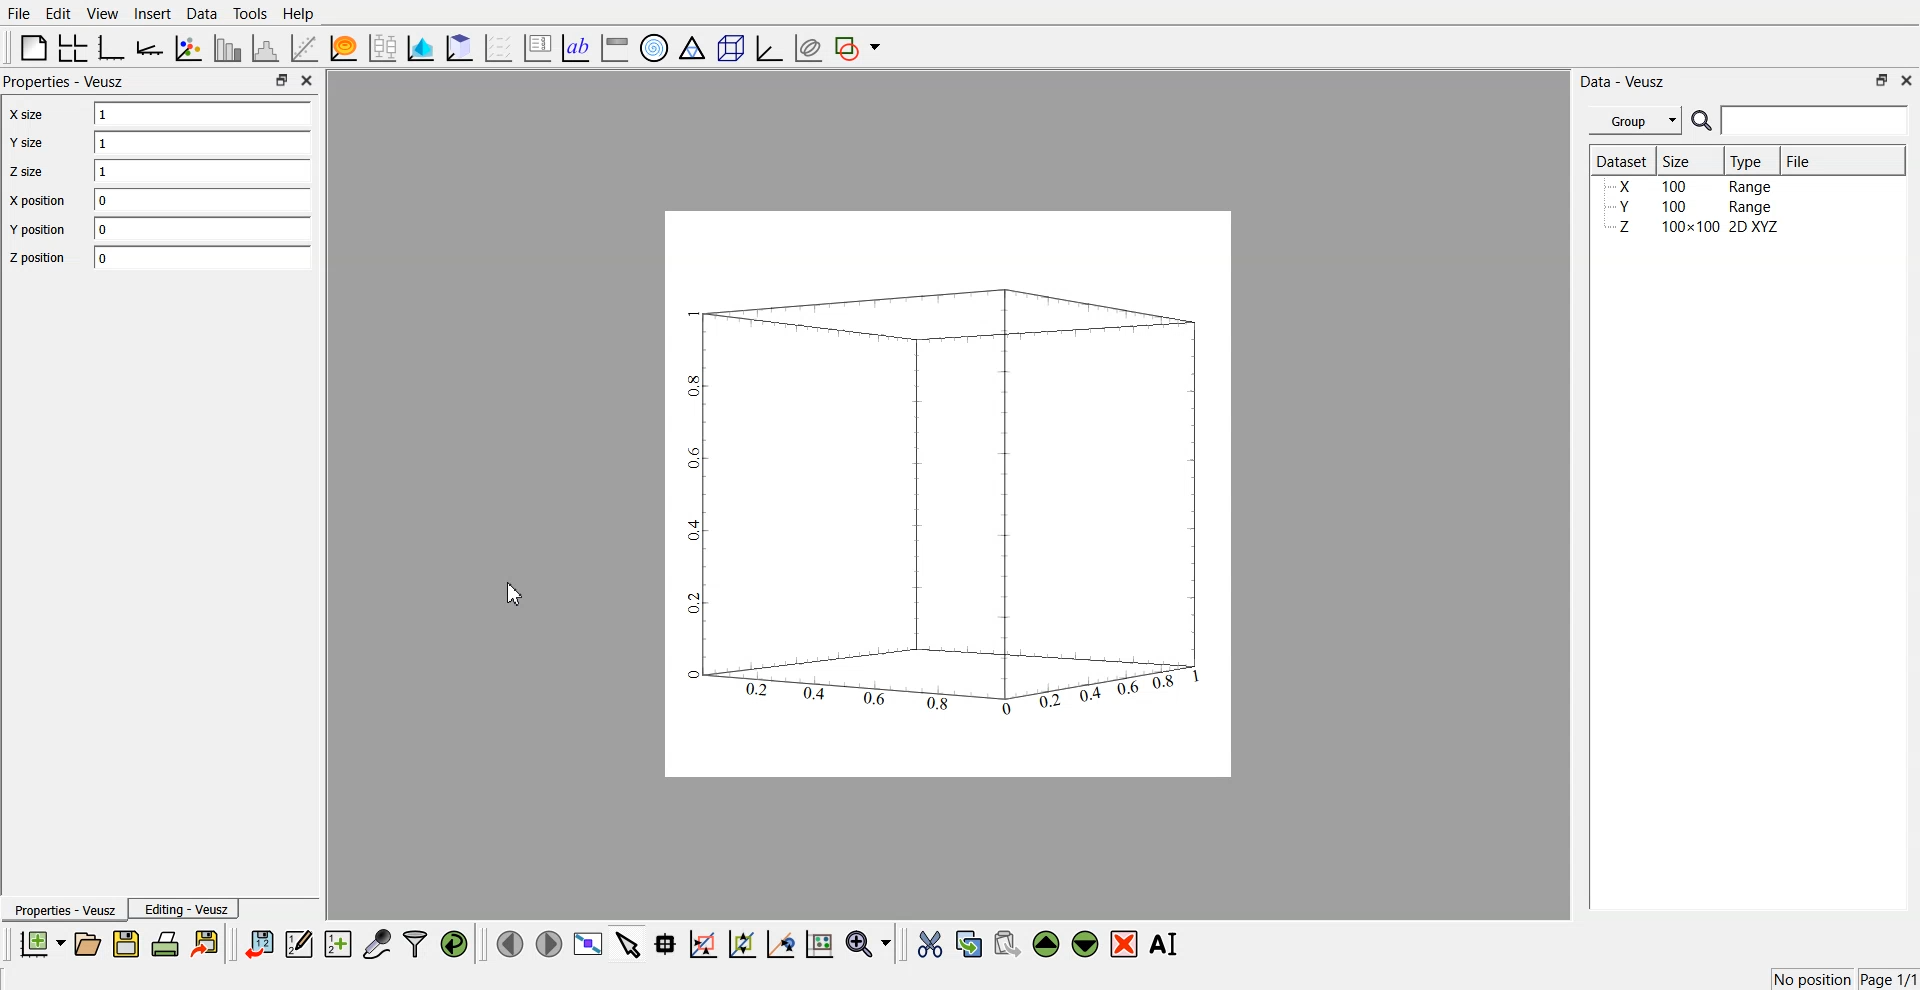 Image resolution: width=1920 pixels, height=990 pixels. Describe the element at coordinates (1622, 160) in the screenshot. I see `Dataset` at that location.